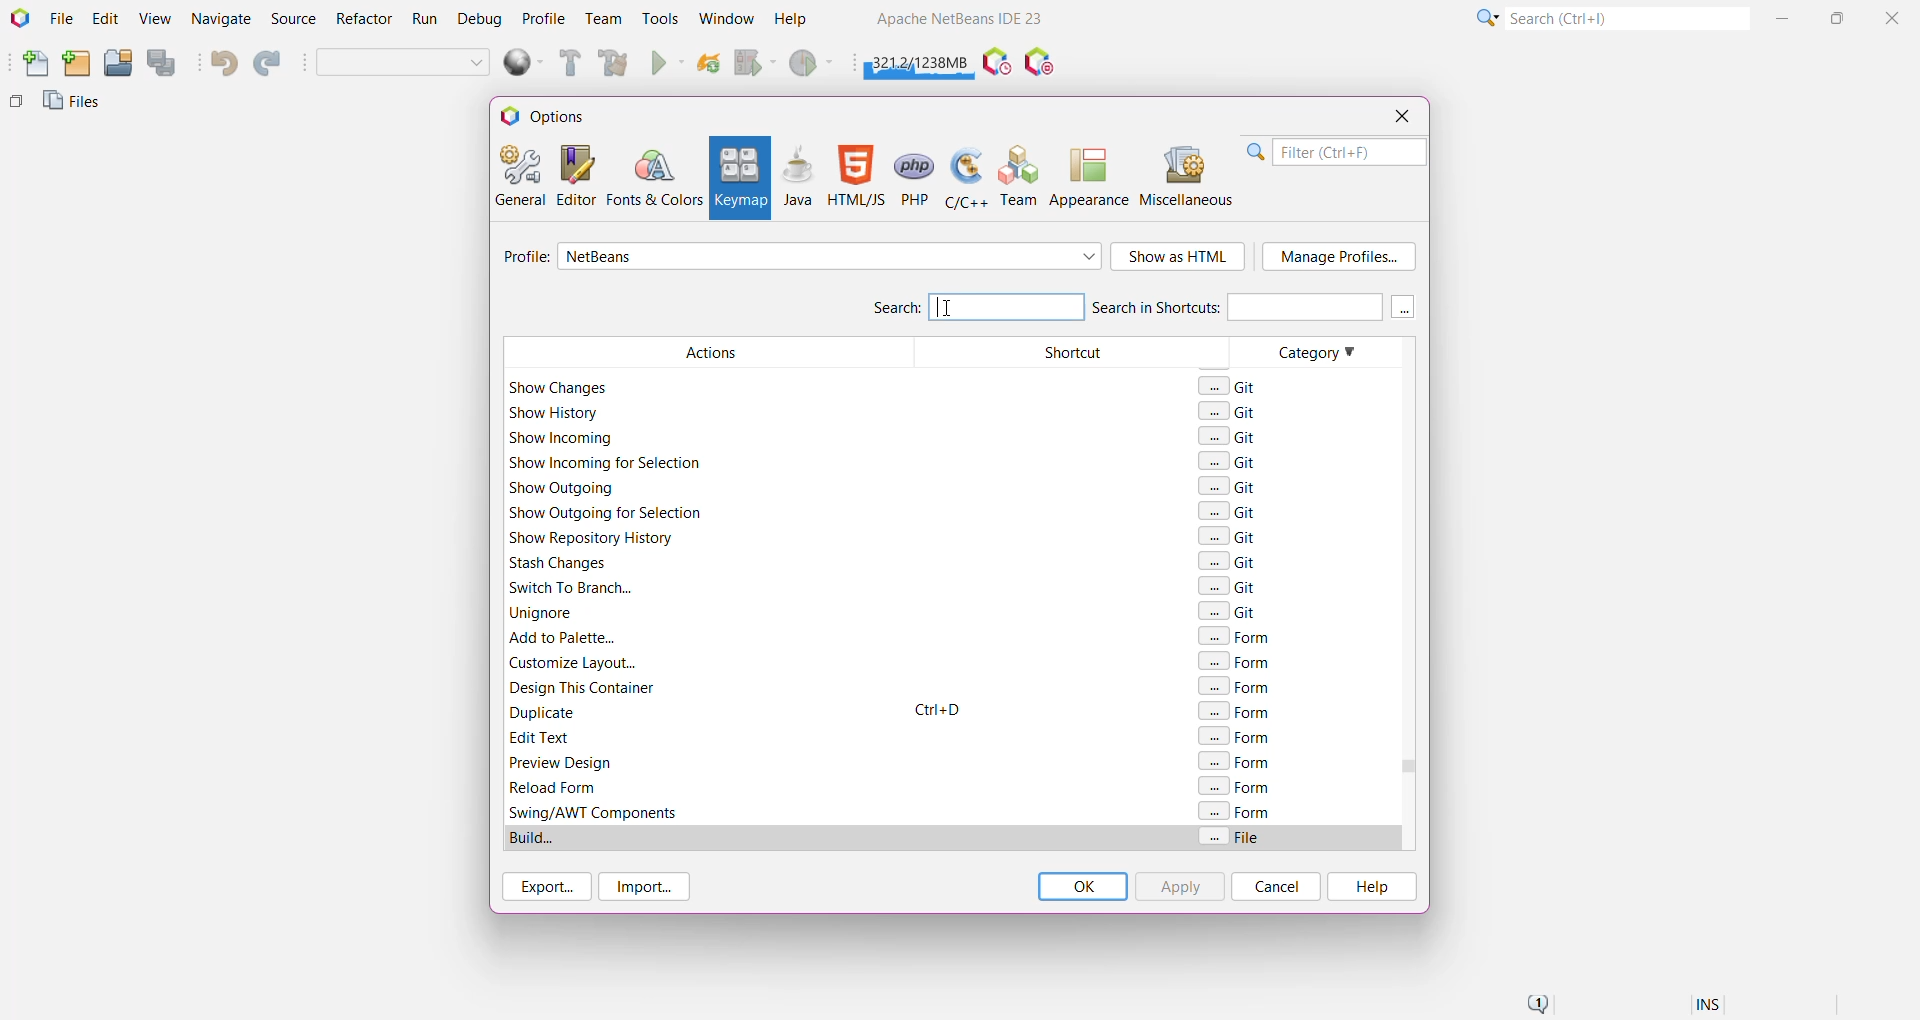 This screenshot has height=1020, width=1920. Describe the element at coordinates (957, 22) in the screenshot. I see `Application name and Version` at that location.